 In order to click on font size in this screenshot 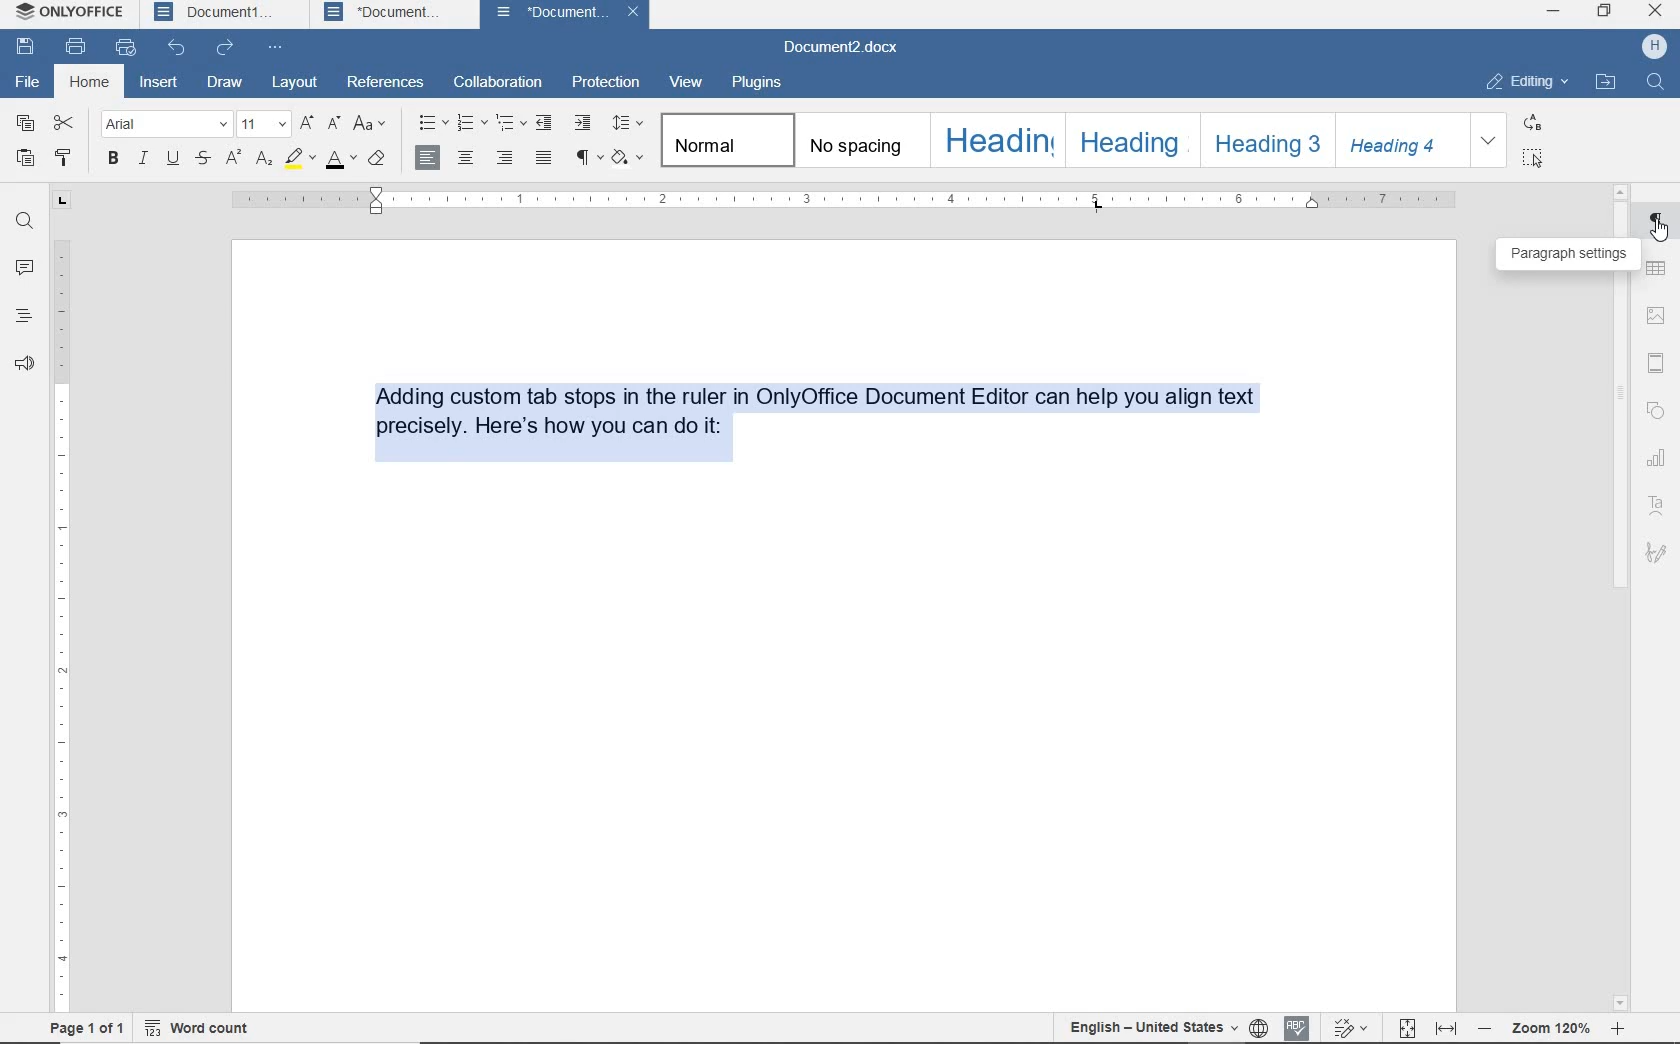, I will do `click(264, 125)`.